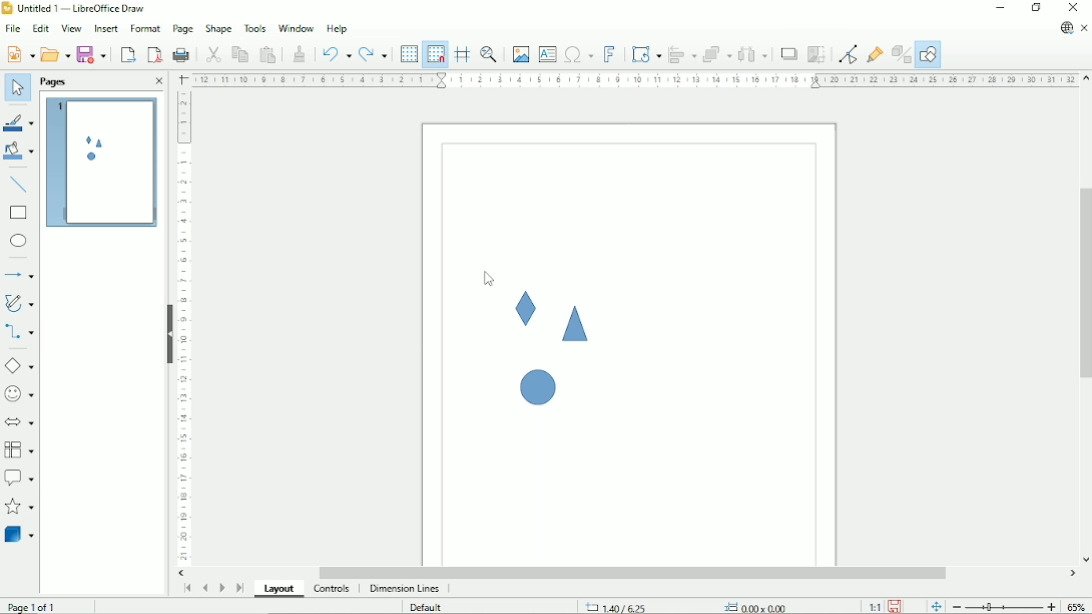 This screenshot has height=614, width=1092. I want to click on Insert special characters, so click(578, 54).